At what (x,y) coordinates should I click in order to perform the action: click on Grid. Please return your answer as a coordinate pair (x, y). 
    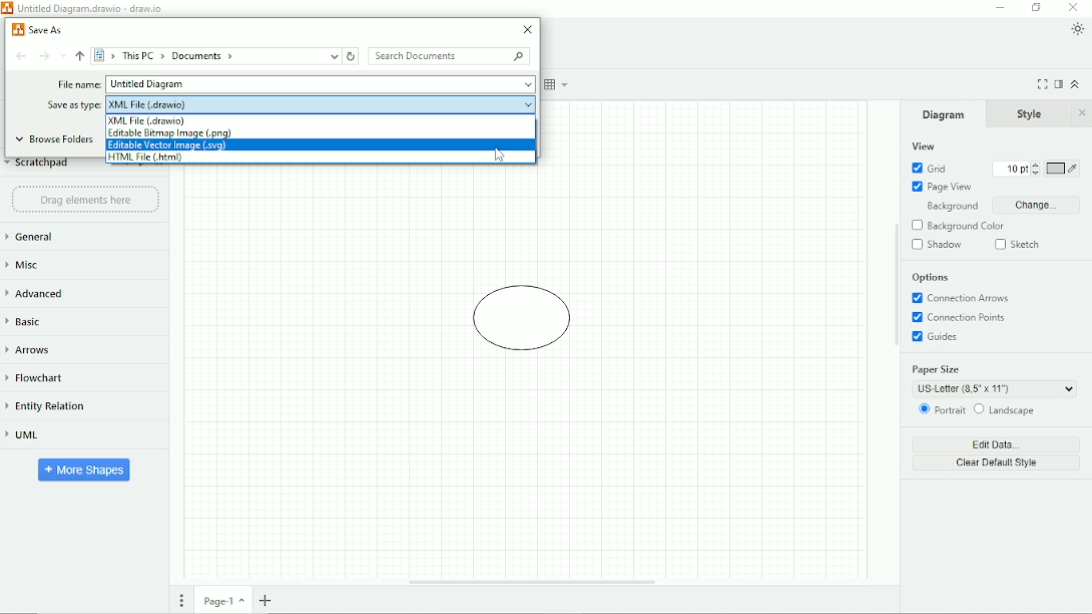
    Looking at the image, I should click on (930, 168).